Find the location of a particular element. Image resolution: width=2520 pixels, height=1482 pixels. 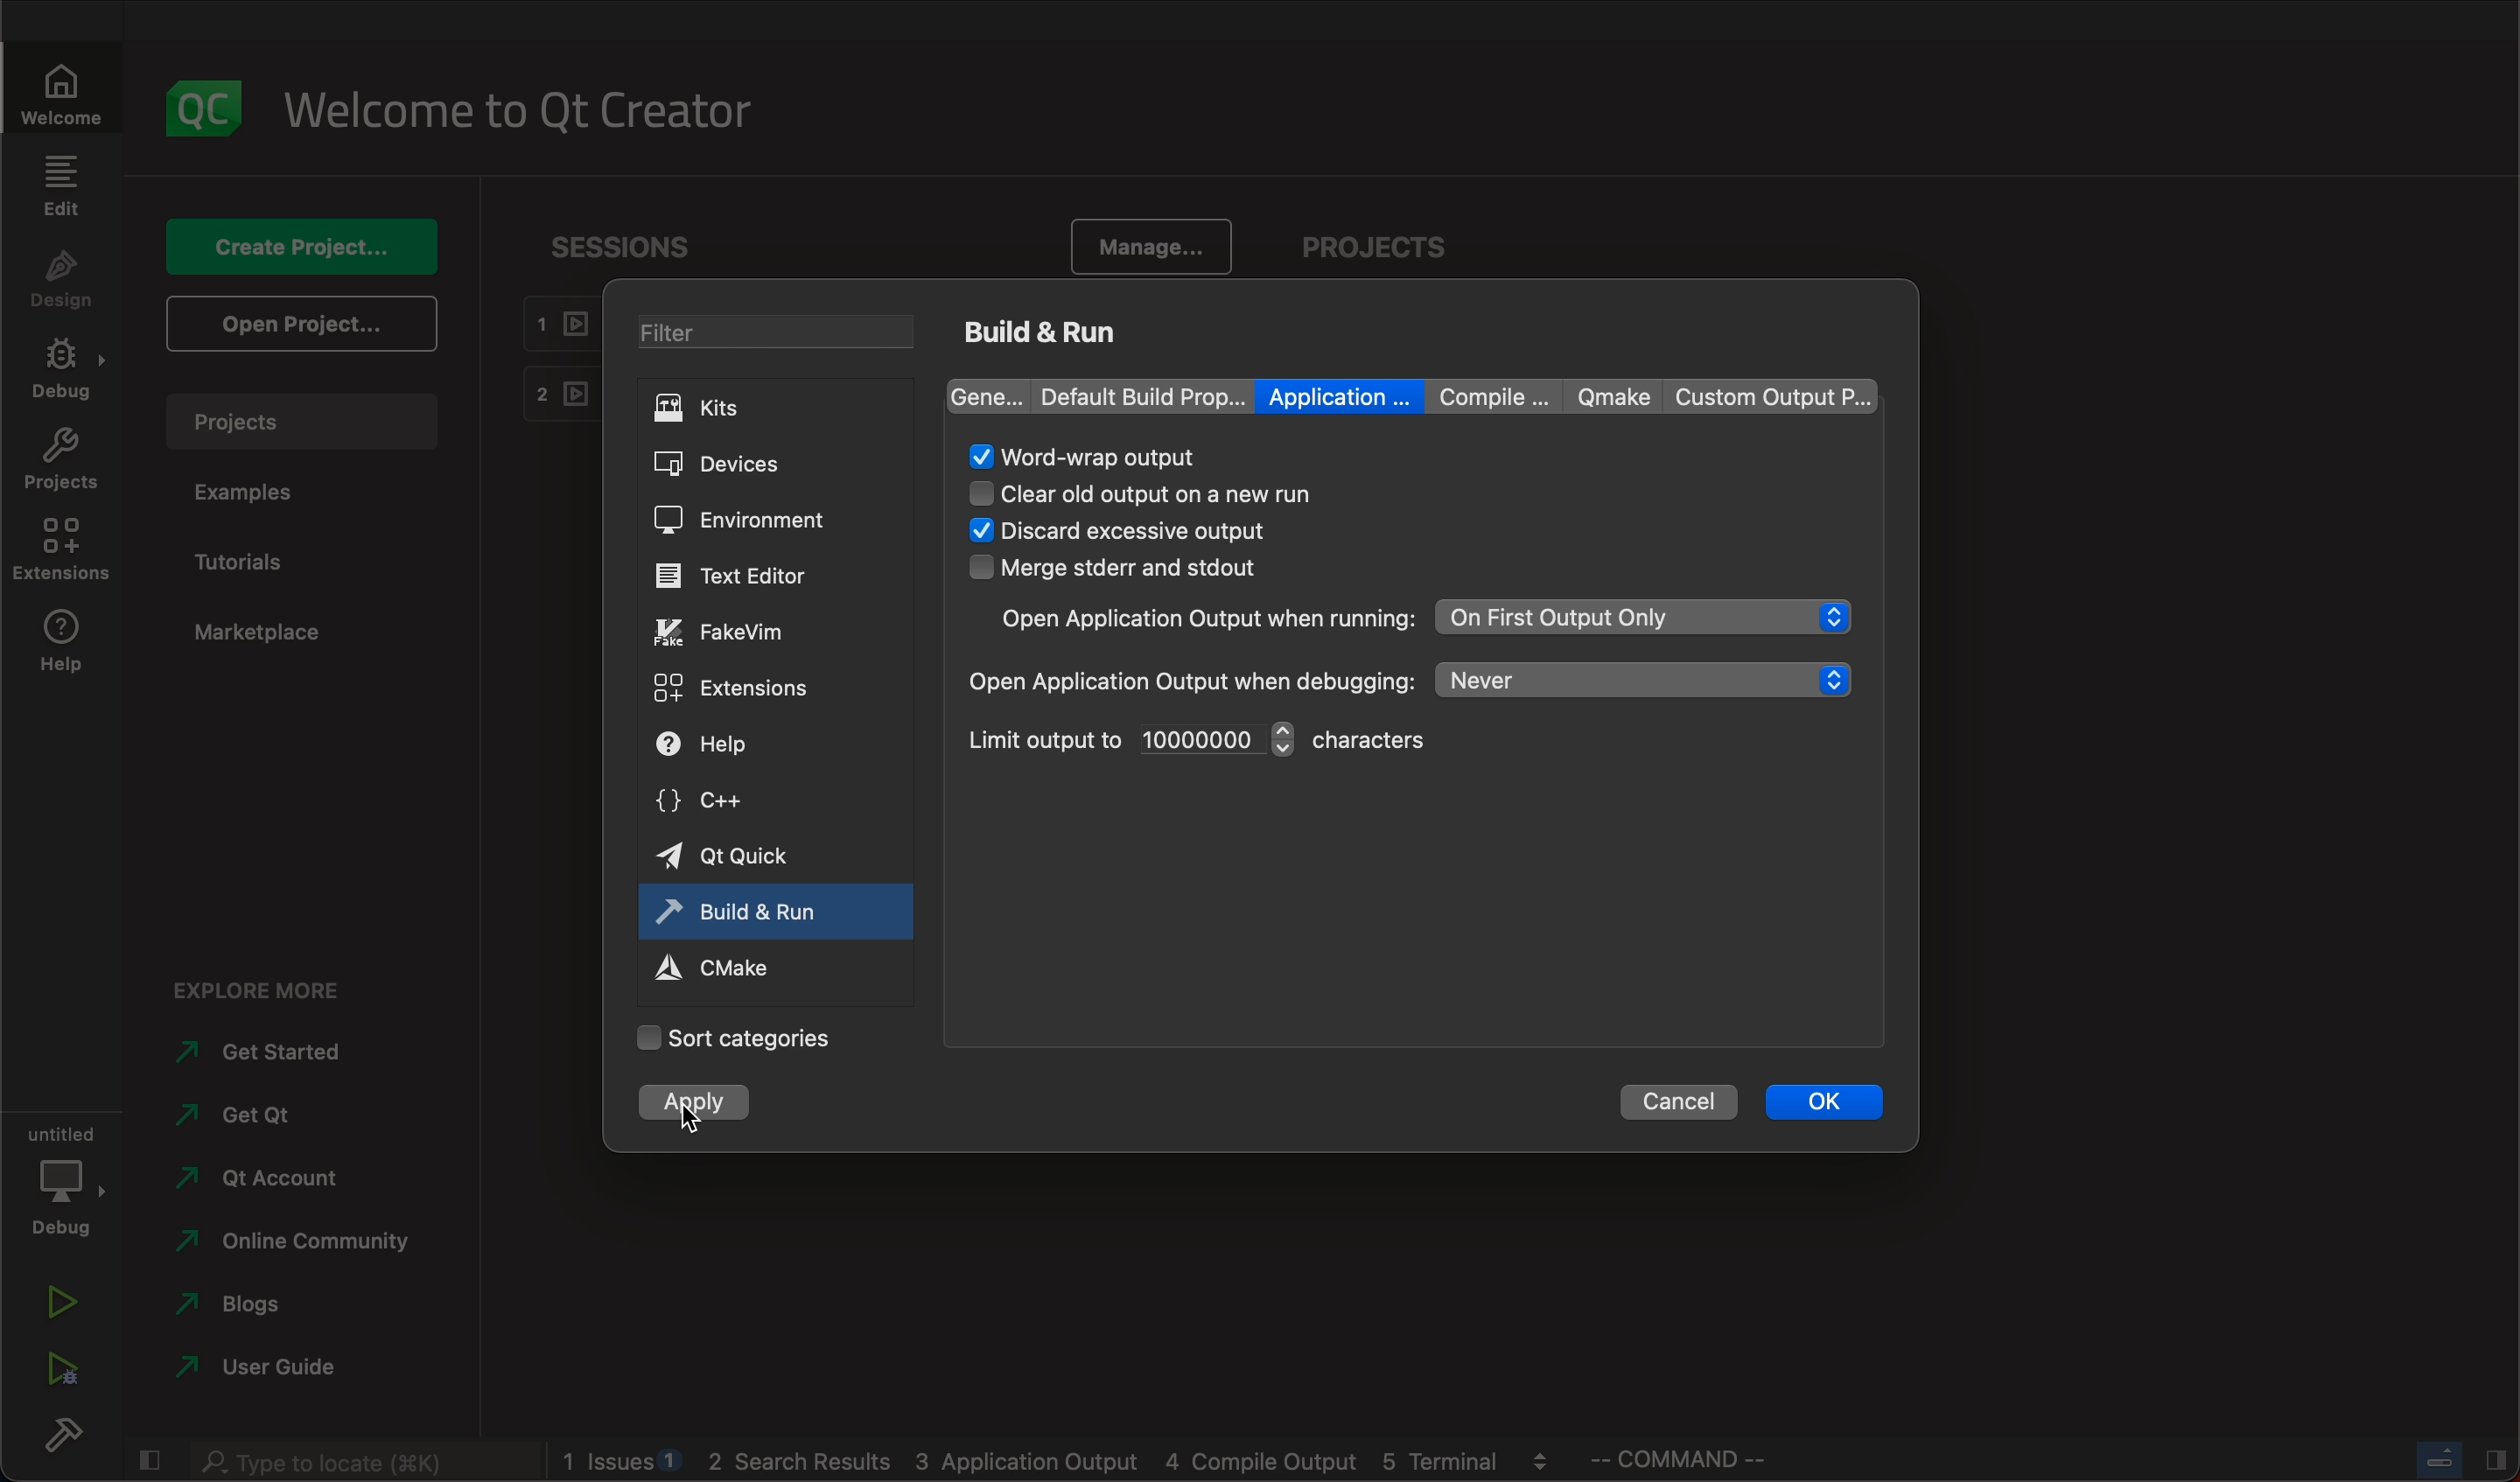

design is located at coordinates (64, 276).